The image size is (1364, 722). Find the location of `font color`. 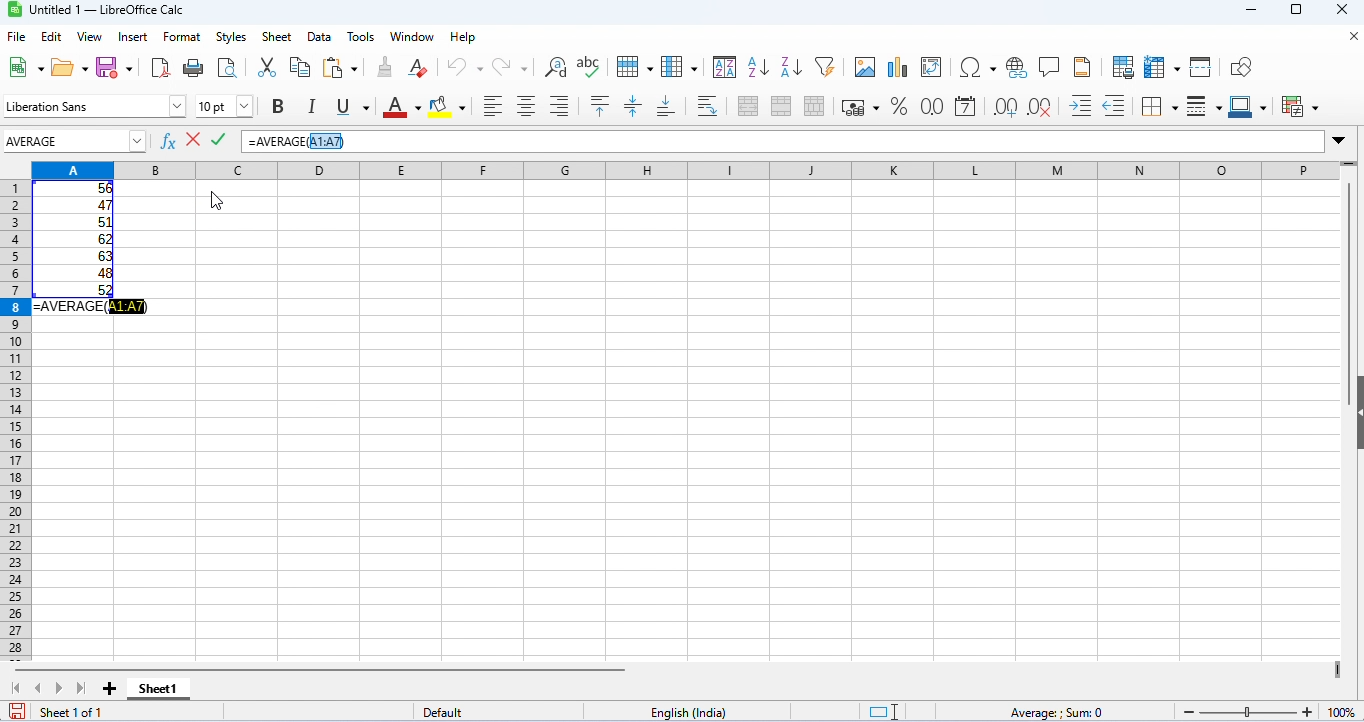

font color is located at coordinates (398, 106).